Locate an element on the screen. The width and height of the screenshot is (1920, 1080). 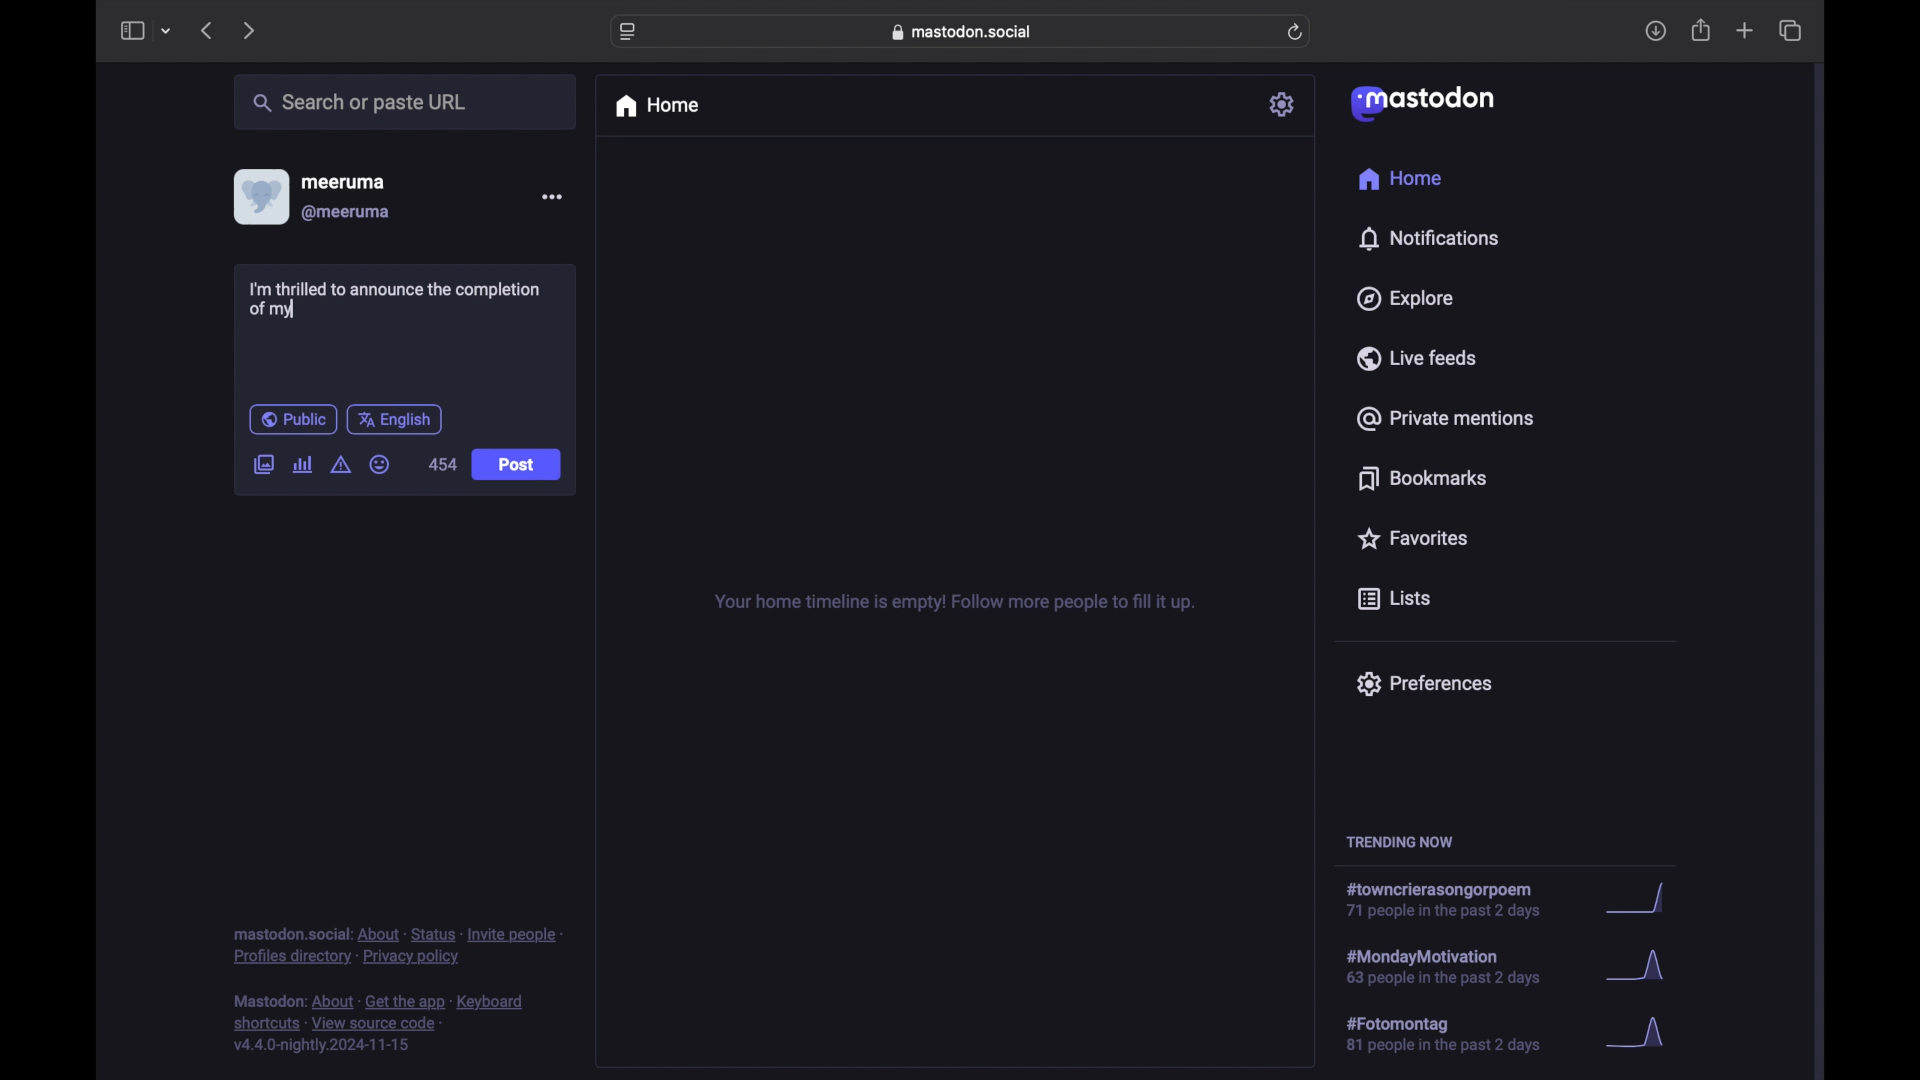
new tab overview is located at coordinates (1745, 30).